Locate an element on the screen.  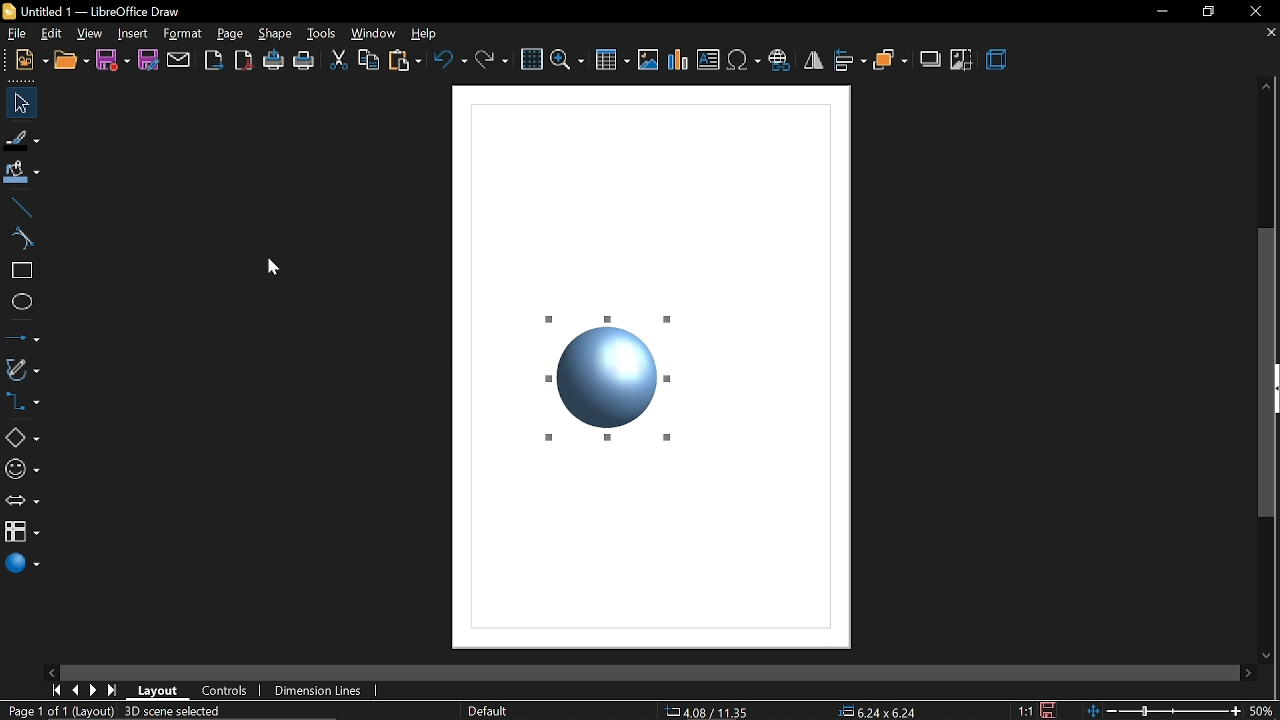
edit is located at coordinates (52, 33).